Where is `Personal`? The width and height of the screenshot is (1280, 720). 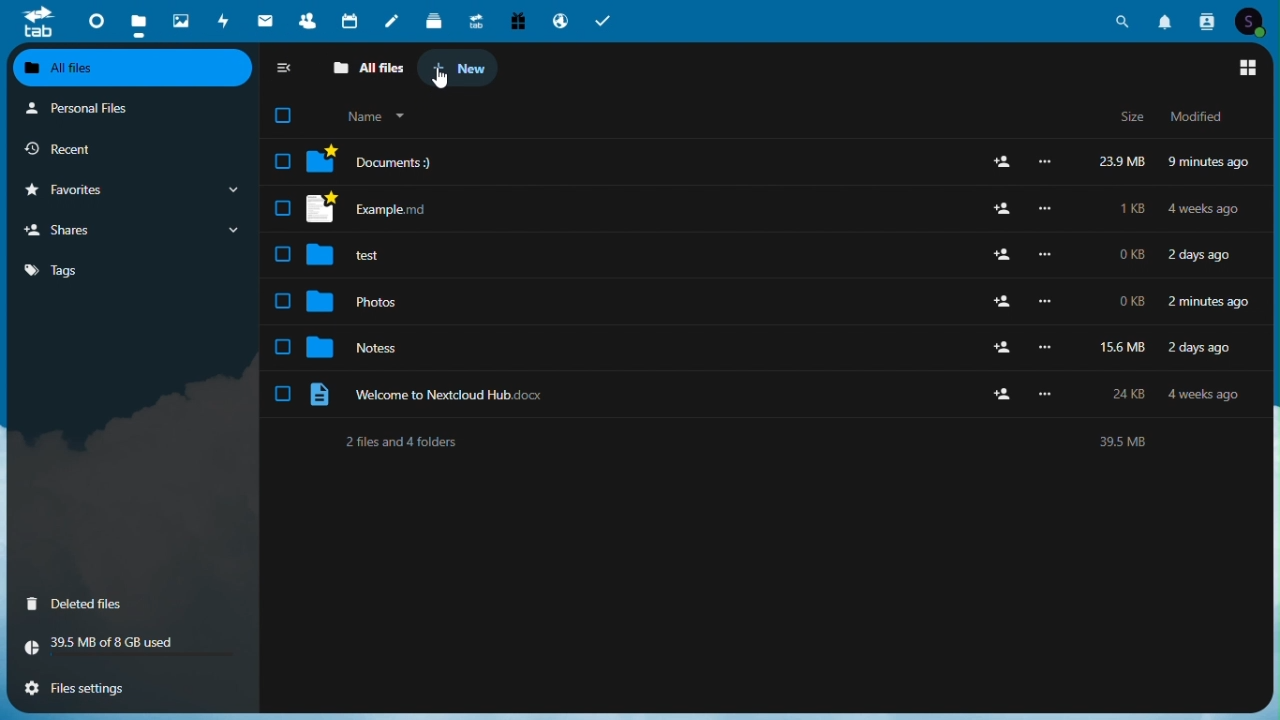 Personal is located at coordinates (127, 108).